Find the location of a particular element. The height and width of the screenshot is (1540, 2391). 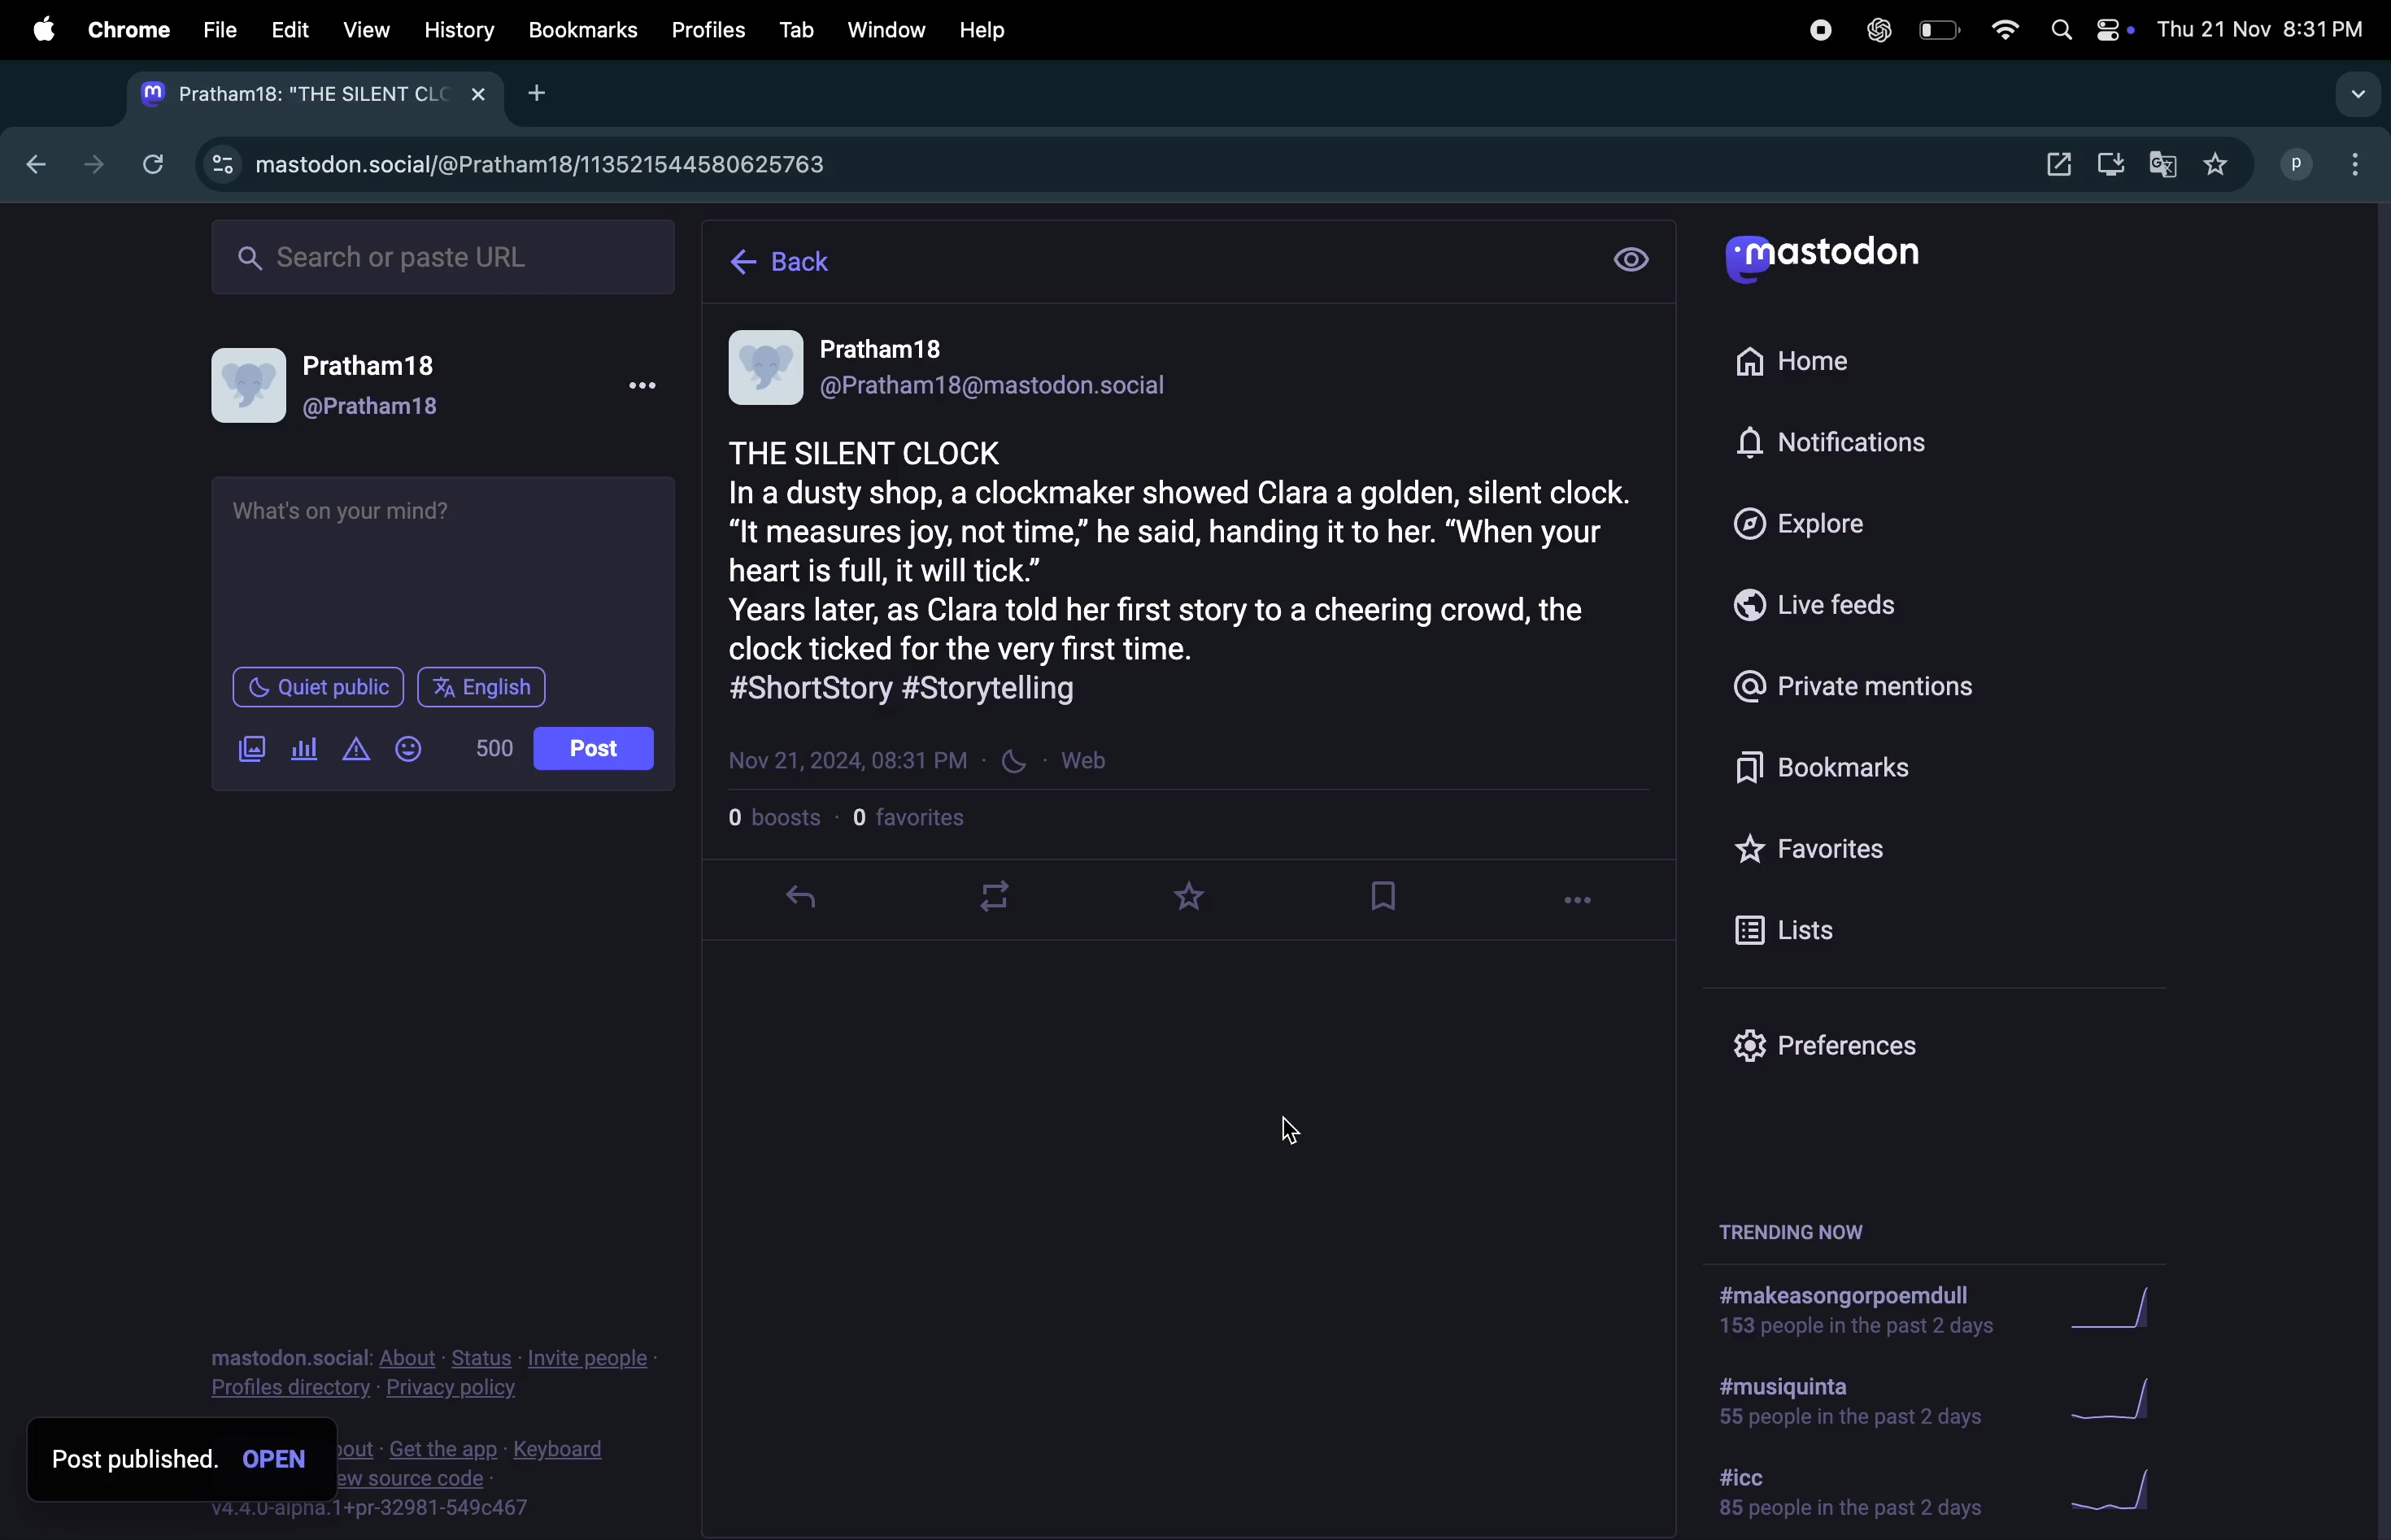

apple widgets is located at coordinates (2087, 30).